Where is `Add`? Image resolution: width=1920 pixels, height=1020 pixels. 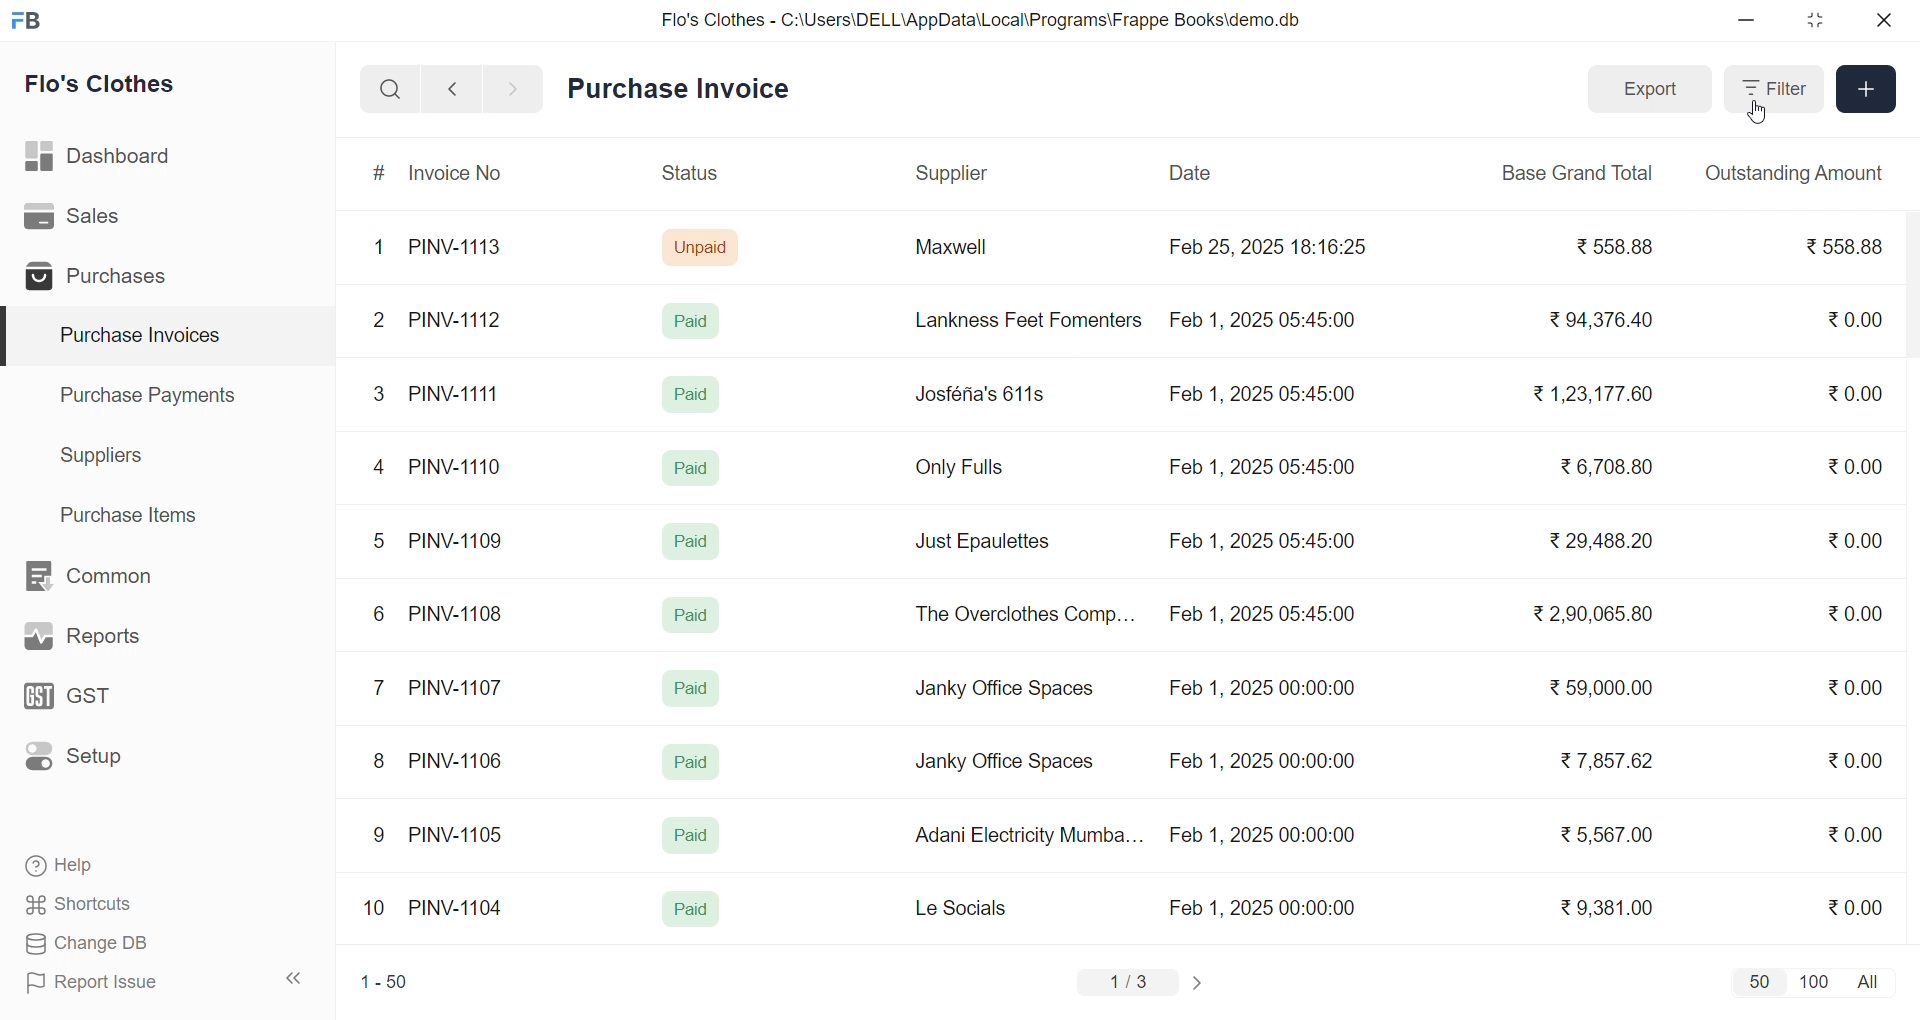 Add is located at coordinates (1867, 90).